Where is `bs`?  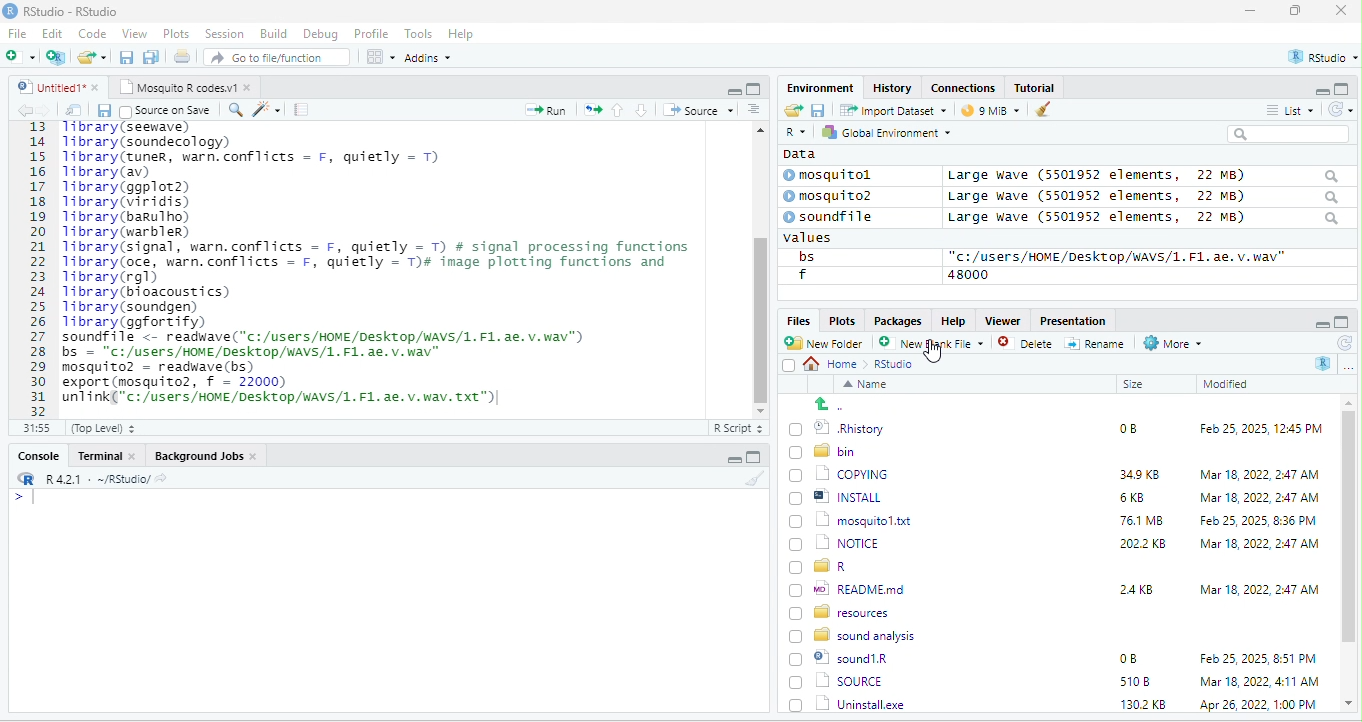
bs is located at coordinates (803, 256).